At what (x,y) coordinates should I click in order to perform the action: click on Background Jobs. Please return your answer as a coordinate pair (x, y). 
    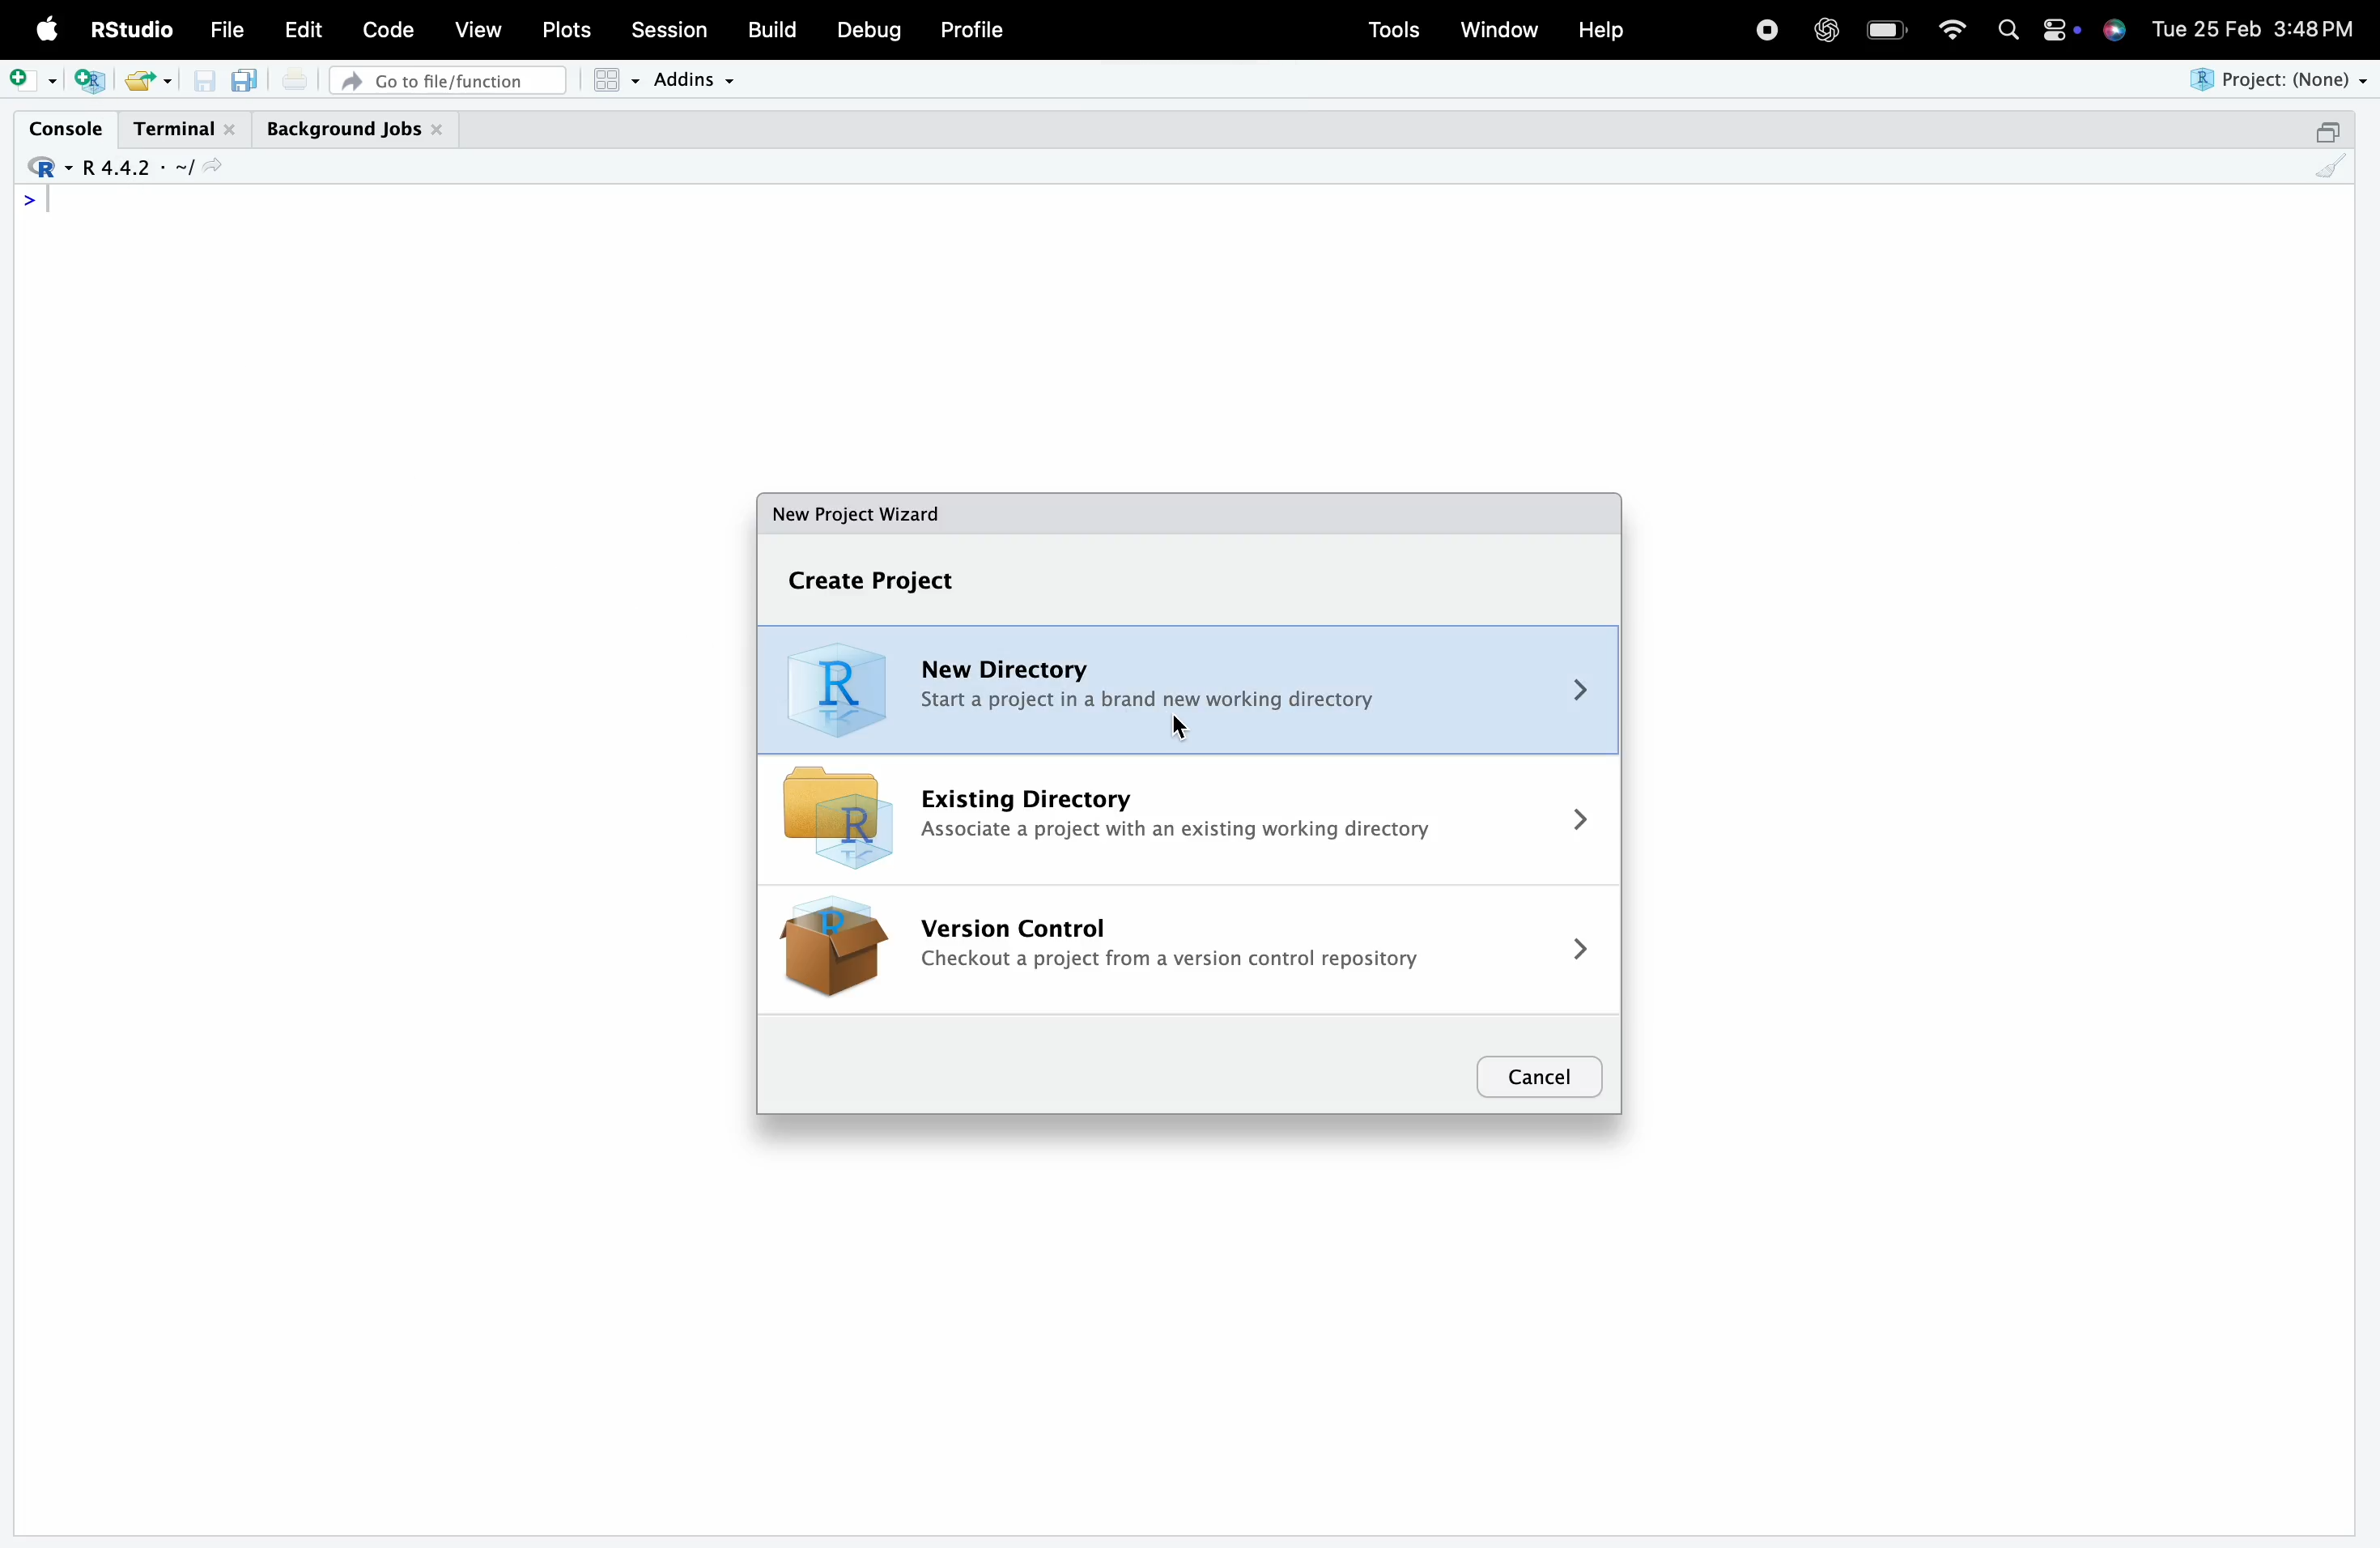
    Looking at the image, I should click on (355, 130).